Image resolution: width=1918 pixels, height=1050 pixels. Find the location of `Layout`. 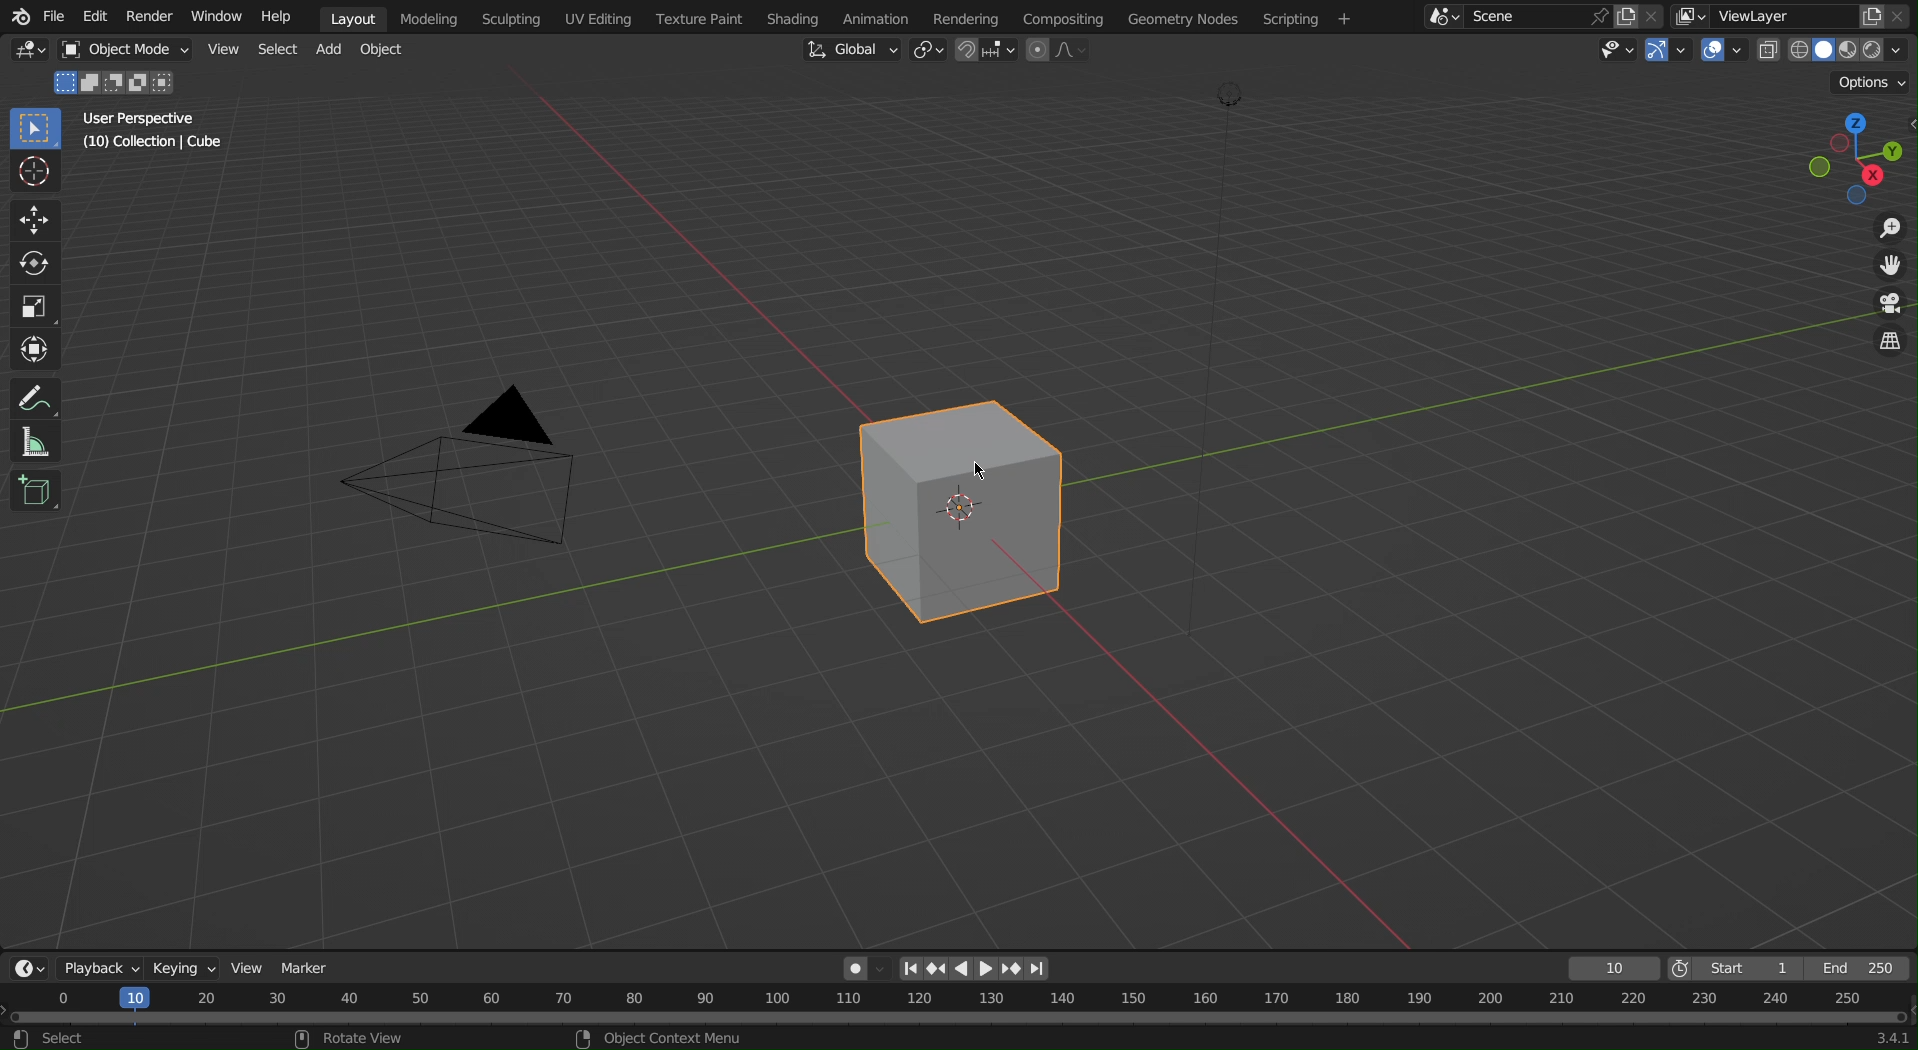

Layout is located at coordinates (354, 16).